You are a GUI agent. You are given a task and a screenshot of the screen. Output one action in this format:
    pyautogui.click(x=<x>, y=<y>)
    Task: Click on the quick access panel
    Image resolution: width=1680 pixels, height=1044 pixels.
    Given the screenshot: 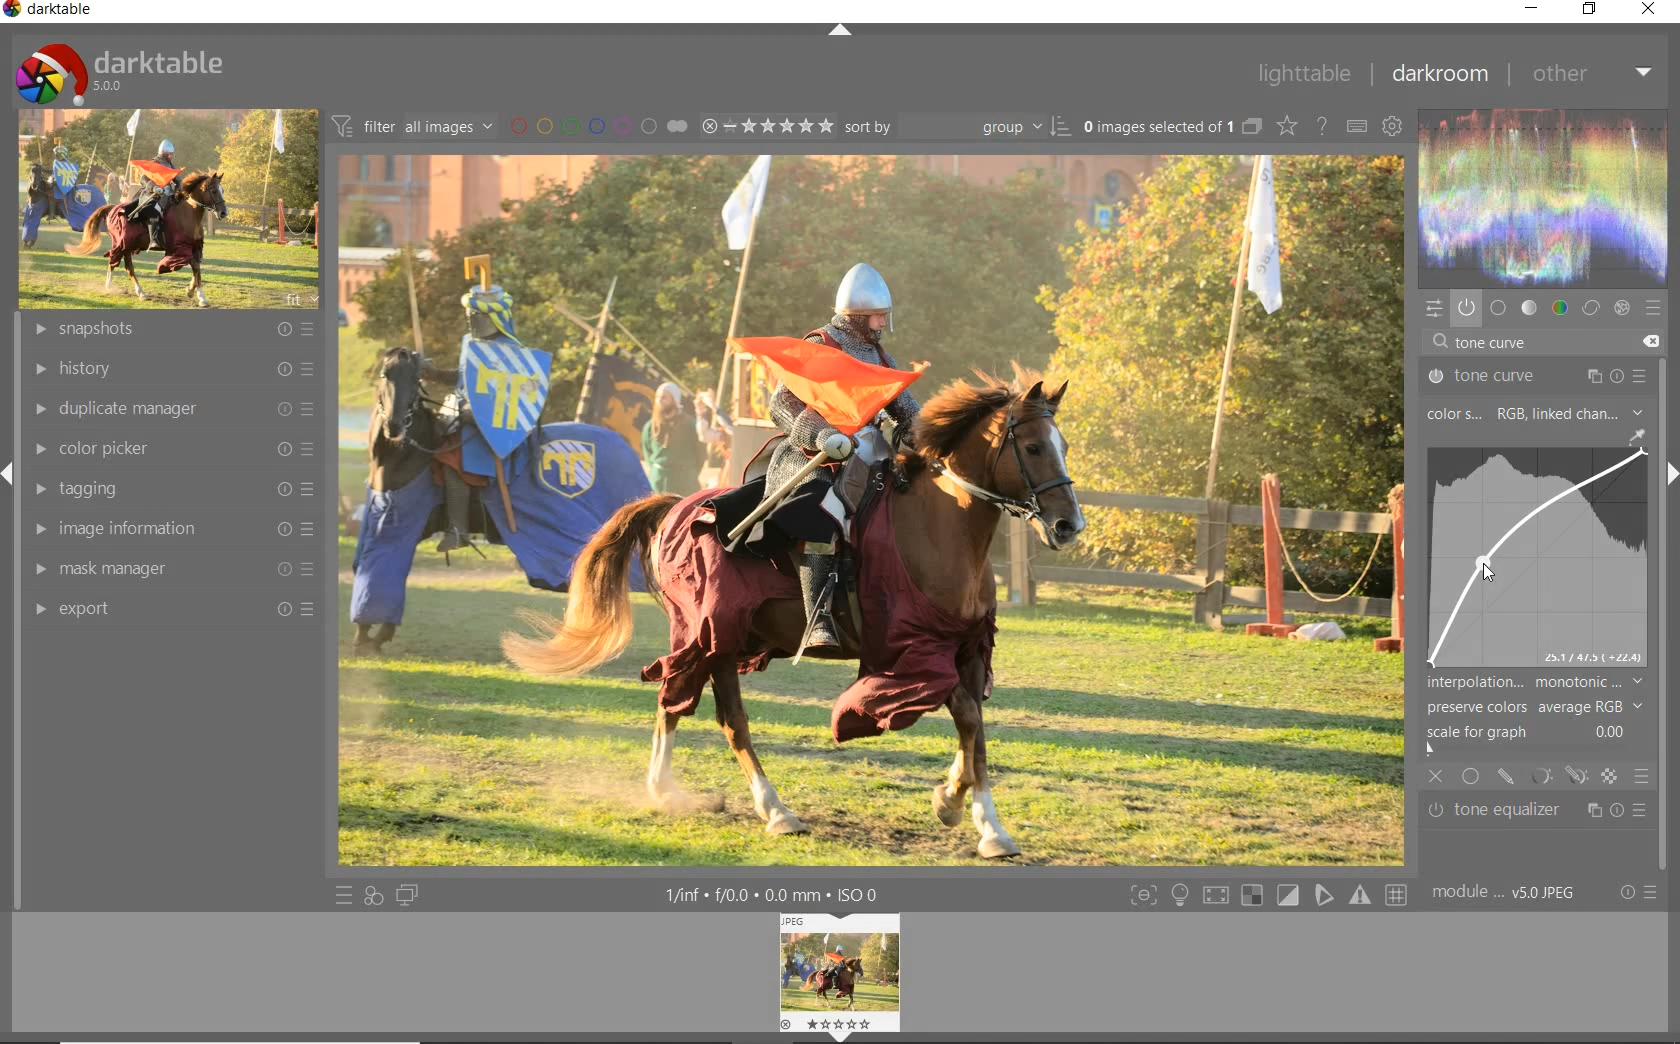 What is the action you would take?
    pyautogui.click(x=1431, y=308)
    